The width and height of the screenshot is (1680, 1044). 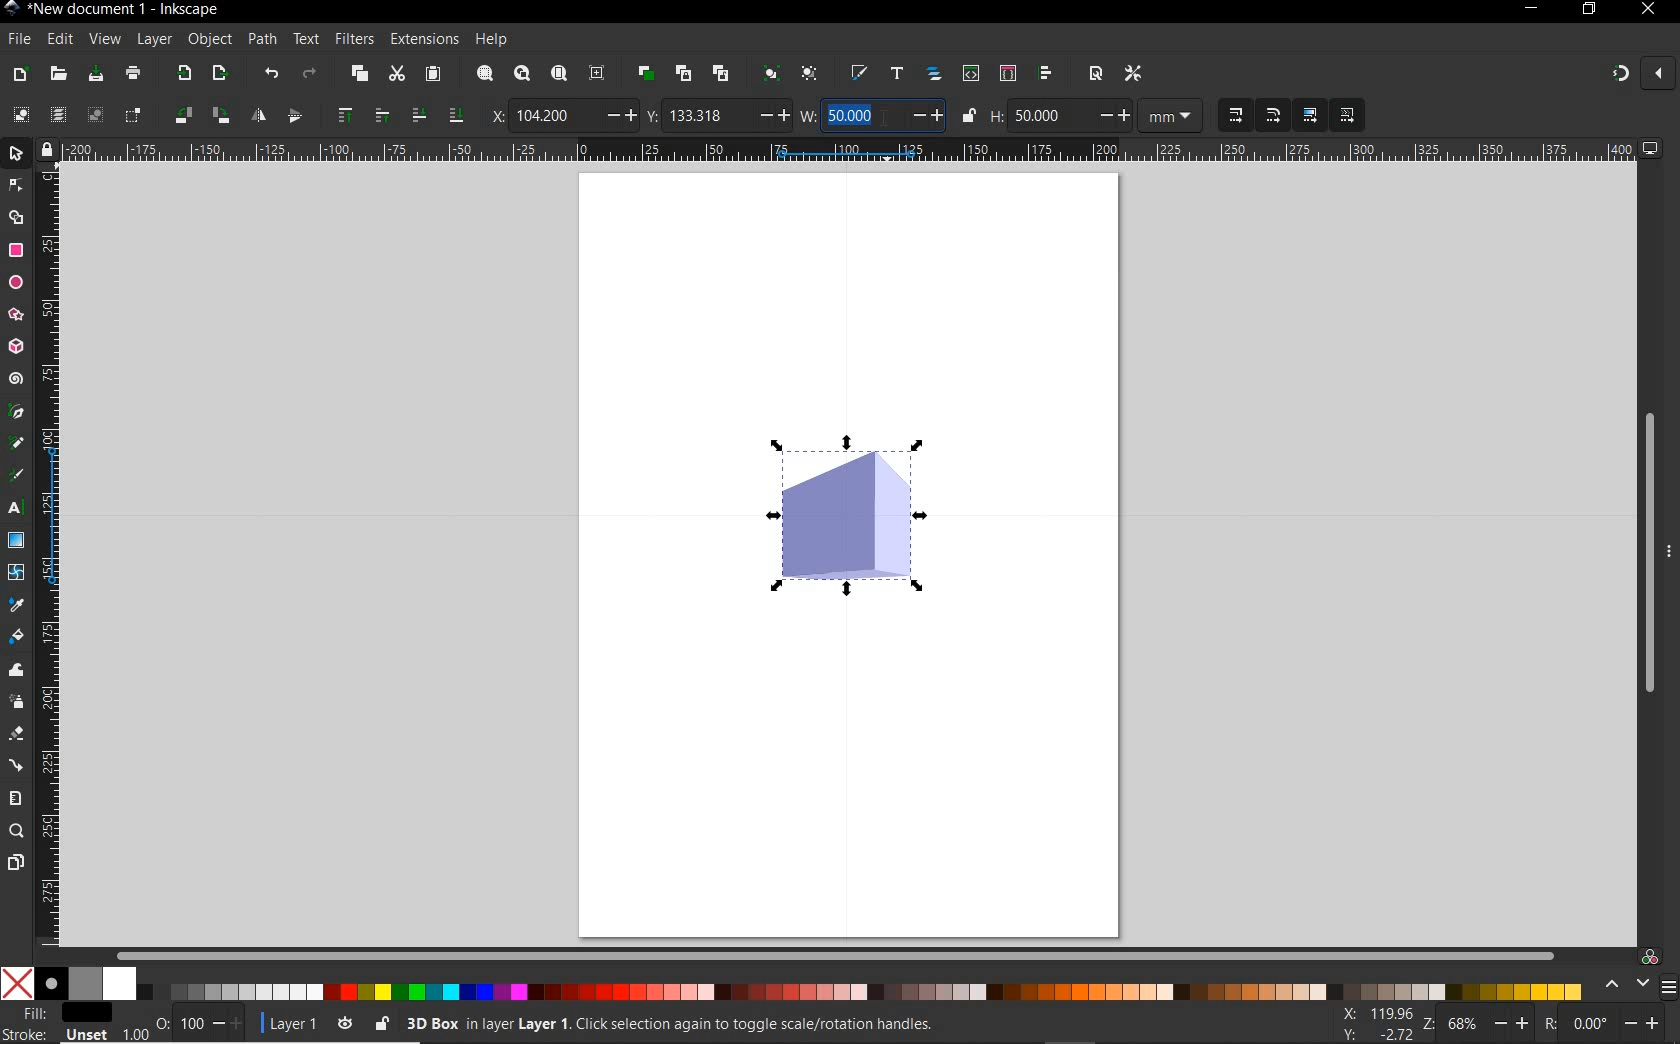 What do you see at coordinates (271, 73) in the screenshot?
I see `undo` at bounding box center [271, 73].